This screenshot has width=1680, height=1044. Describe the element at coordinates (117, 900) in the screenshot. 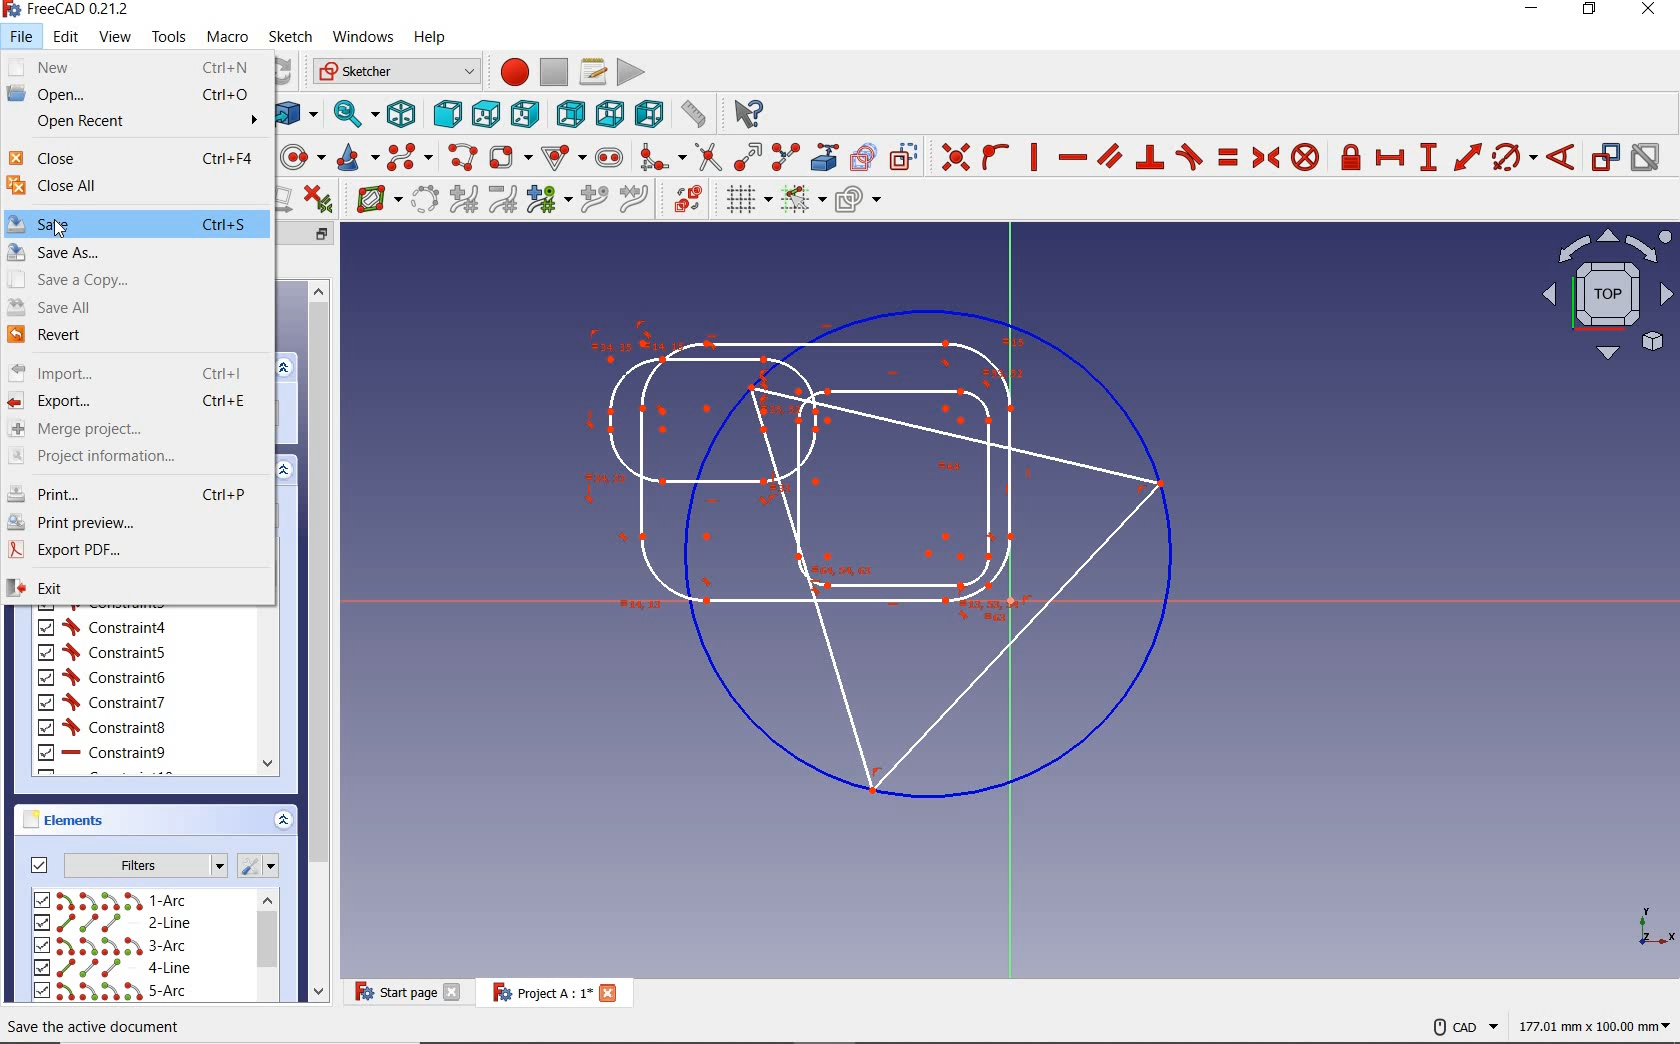

I see `1-arc` at that location.